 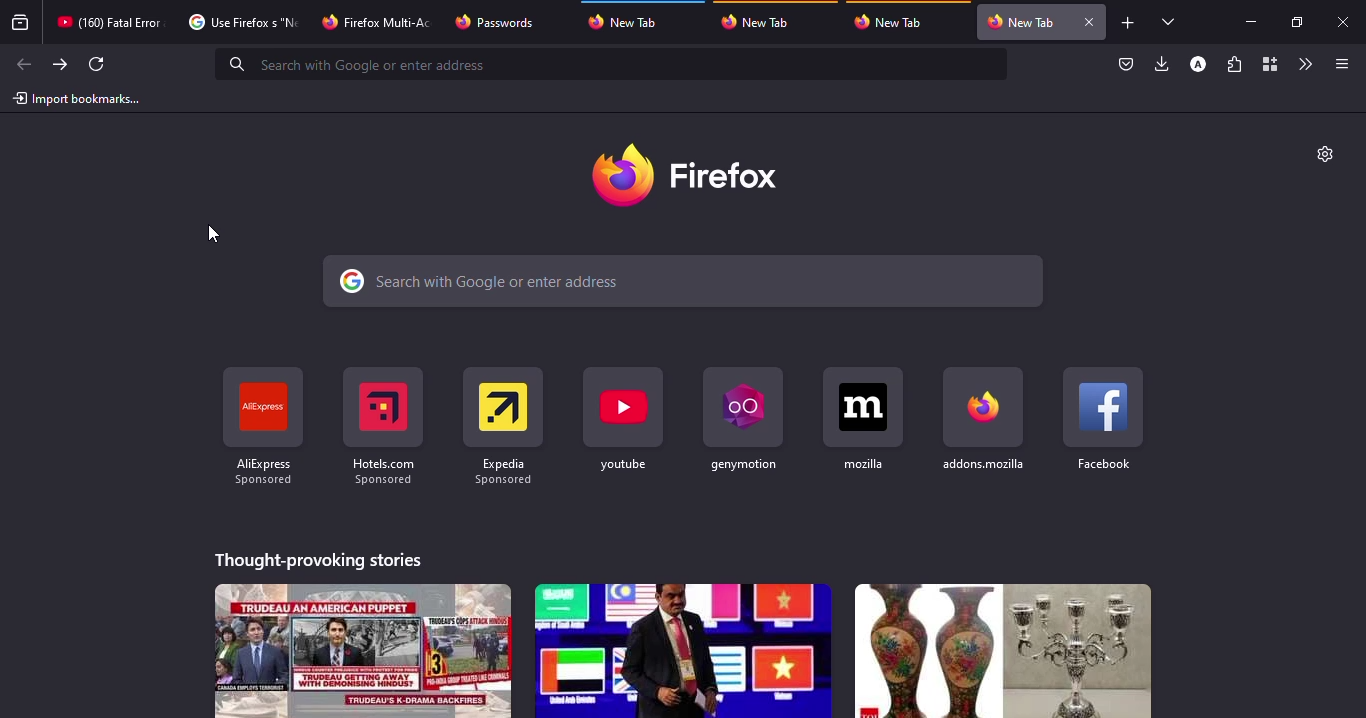 I want to click on view recent browsing history, so click(x=21, y=23).